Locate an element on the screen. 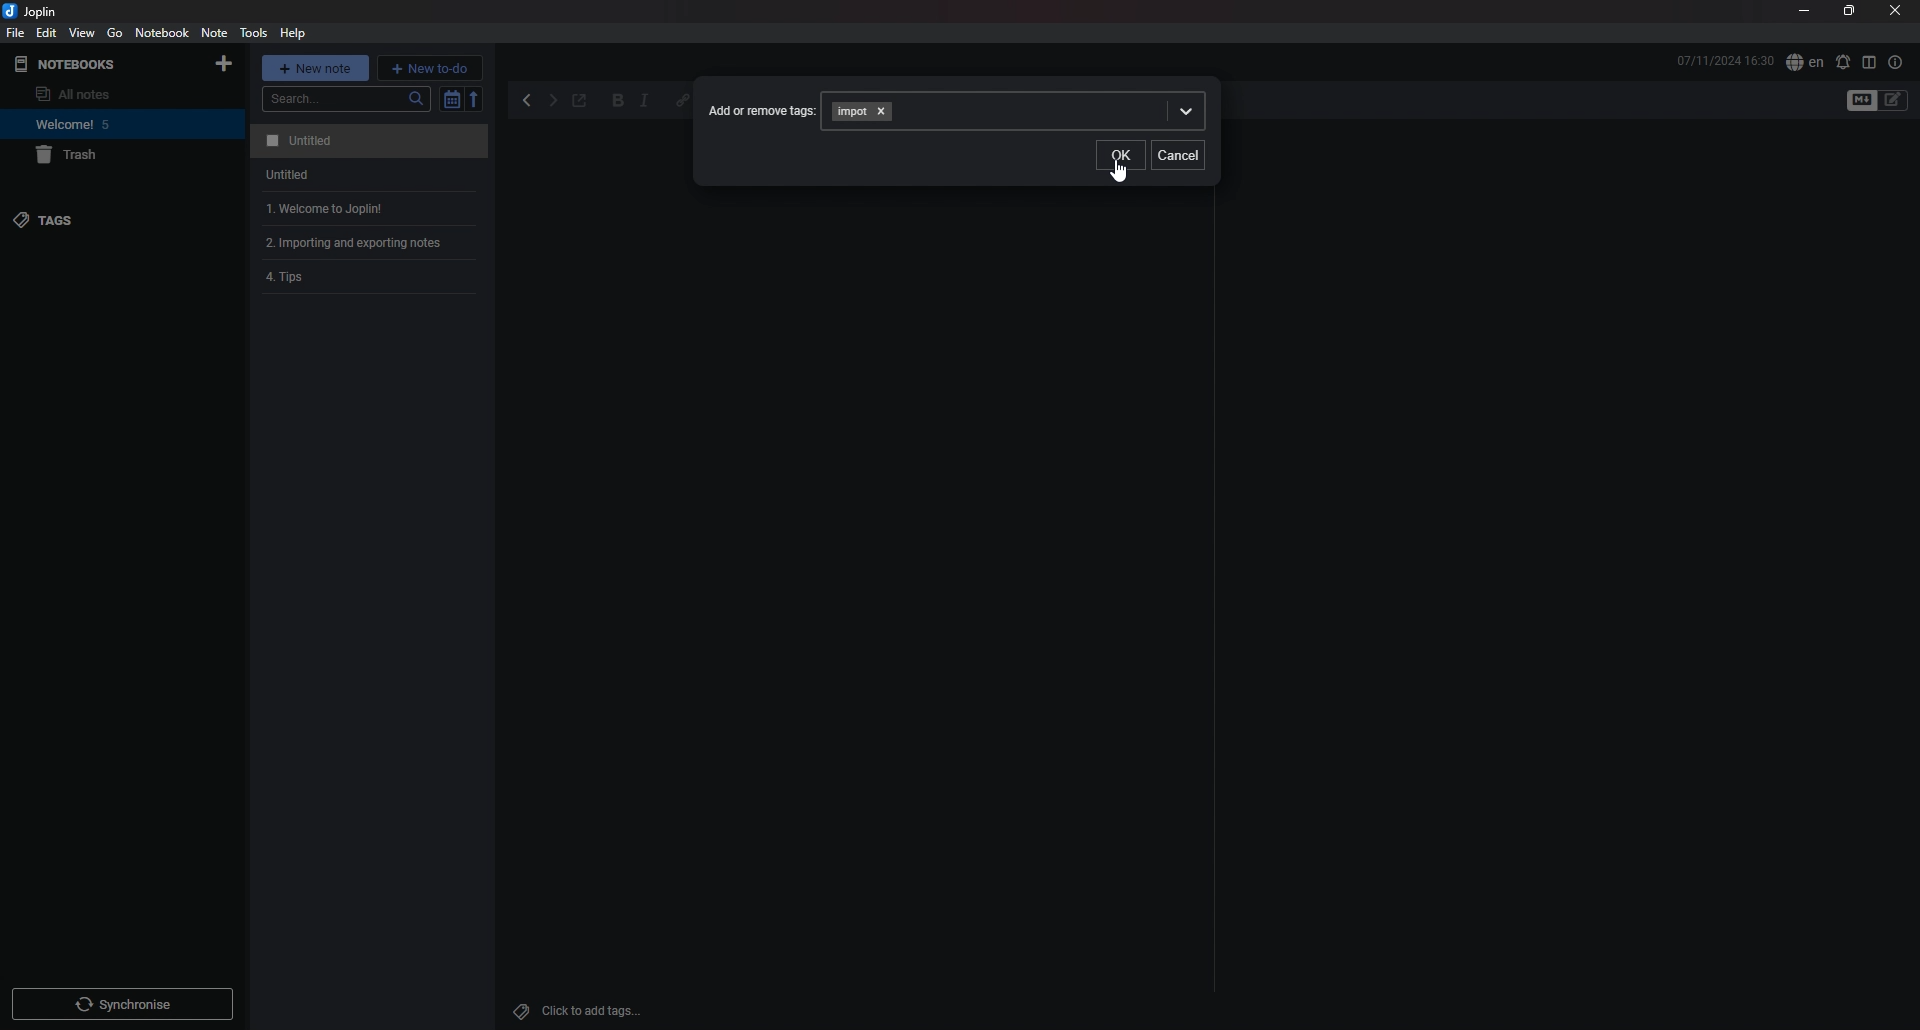  note is located at coordinates (214, 32).